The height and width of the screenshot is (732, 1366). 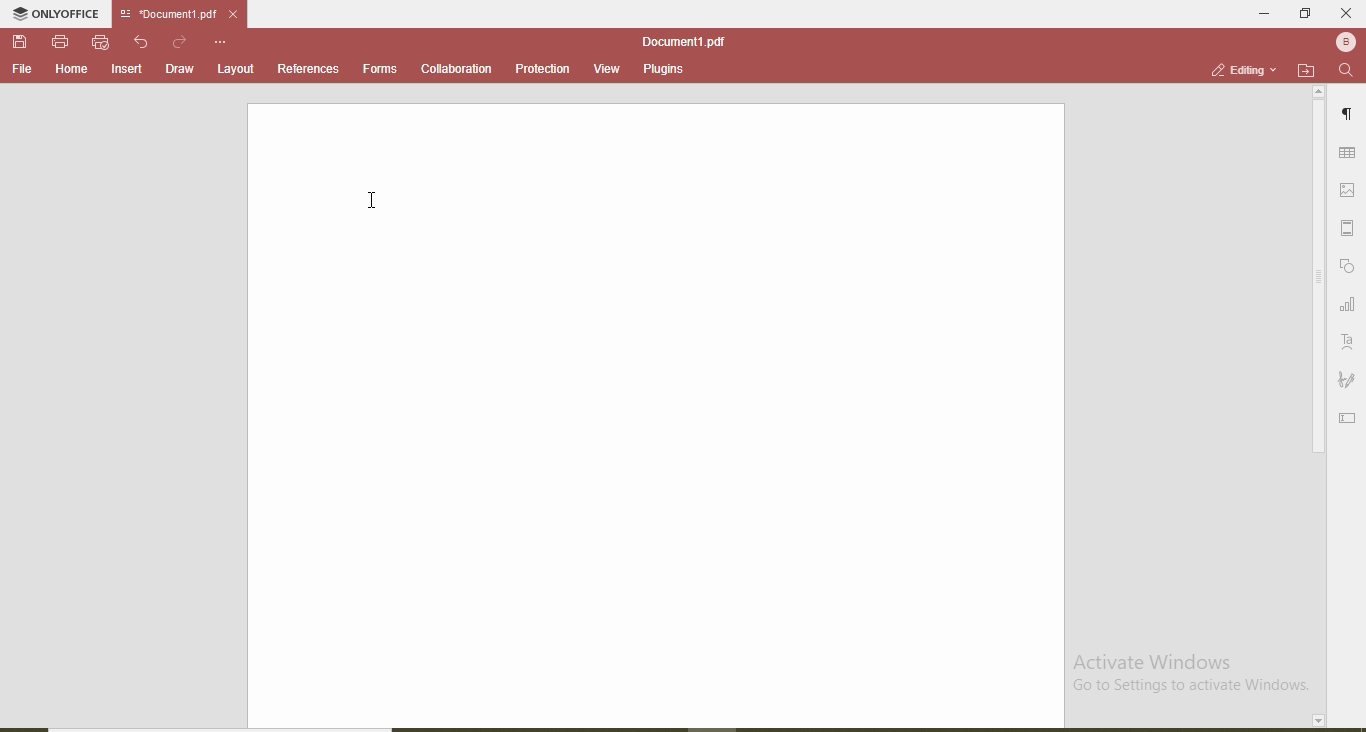 I want to click on protection, so click(x=541, y=69).